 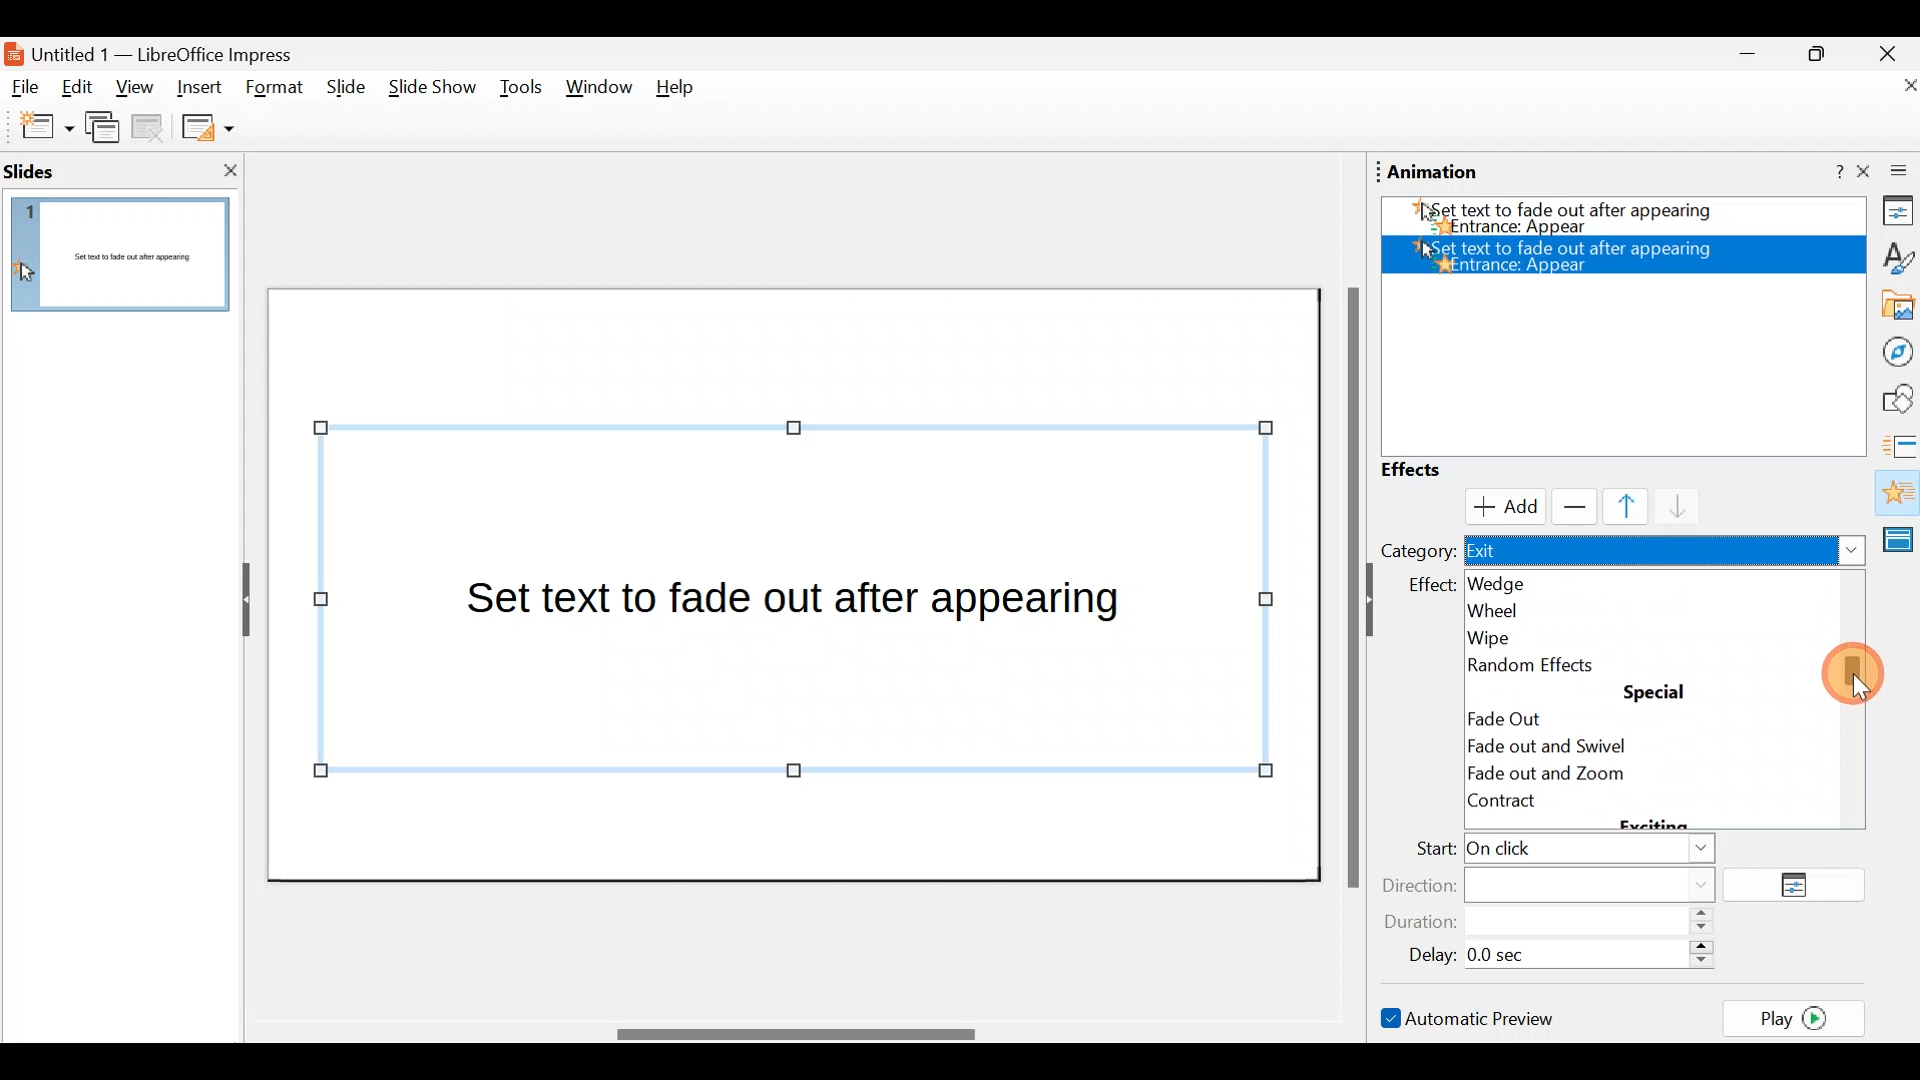 What do you see at coordinates (1901, 538) in the screenshot?
I see `Master slides` at bounding box center [1901, 538].